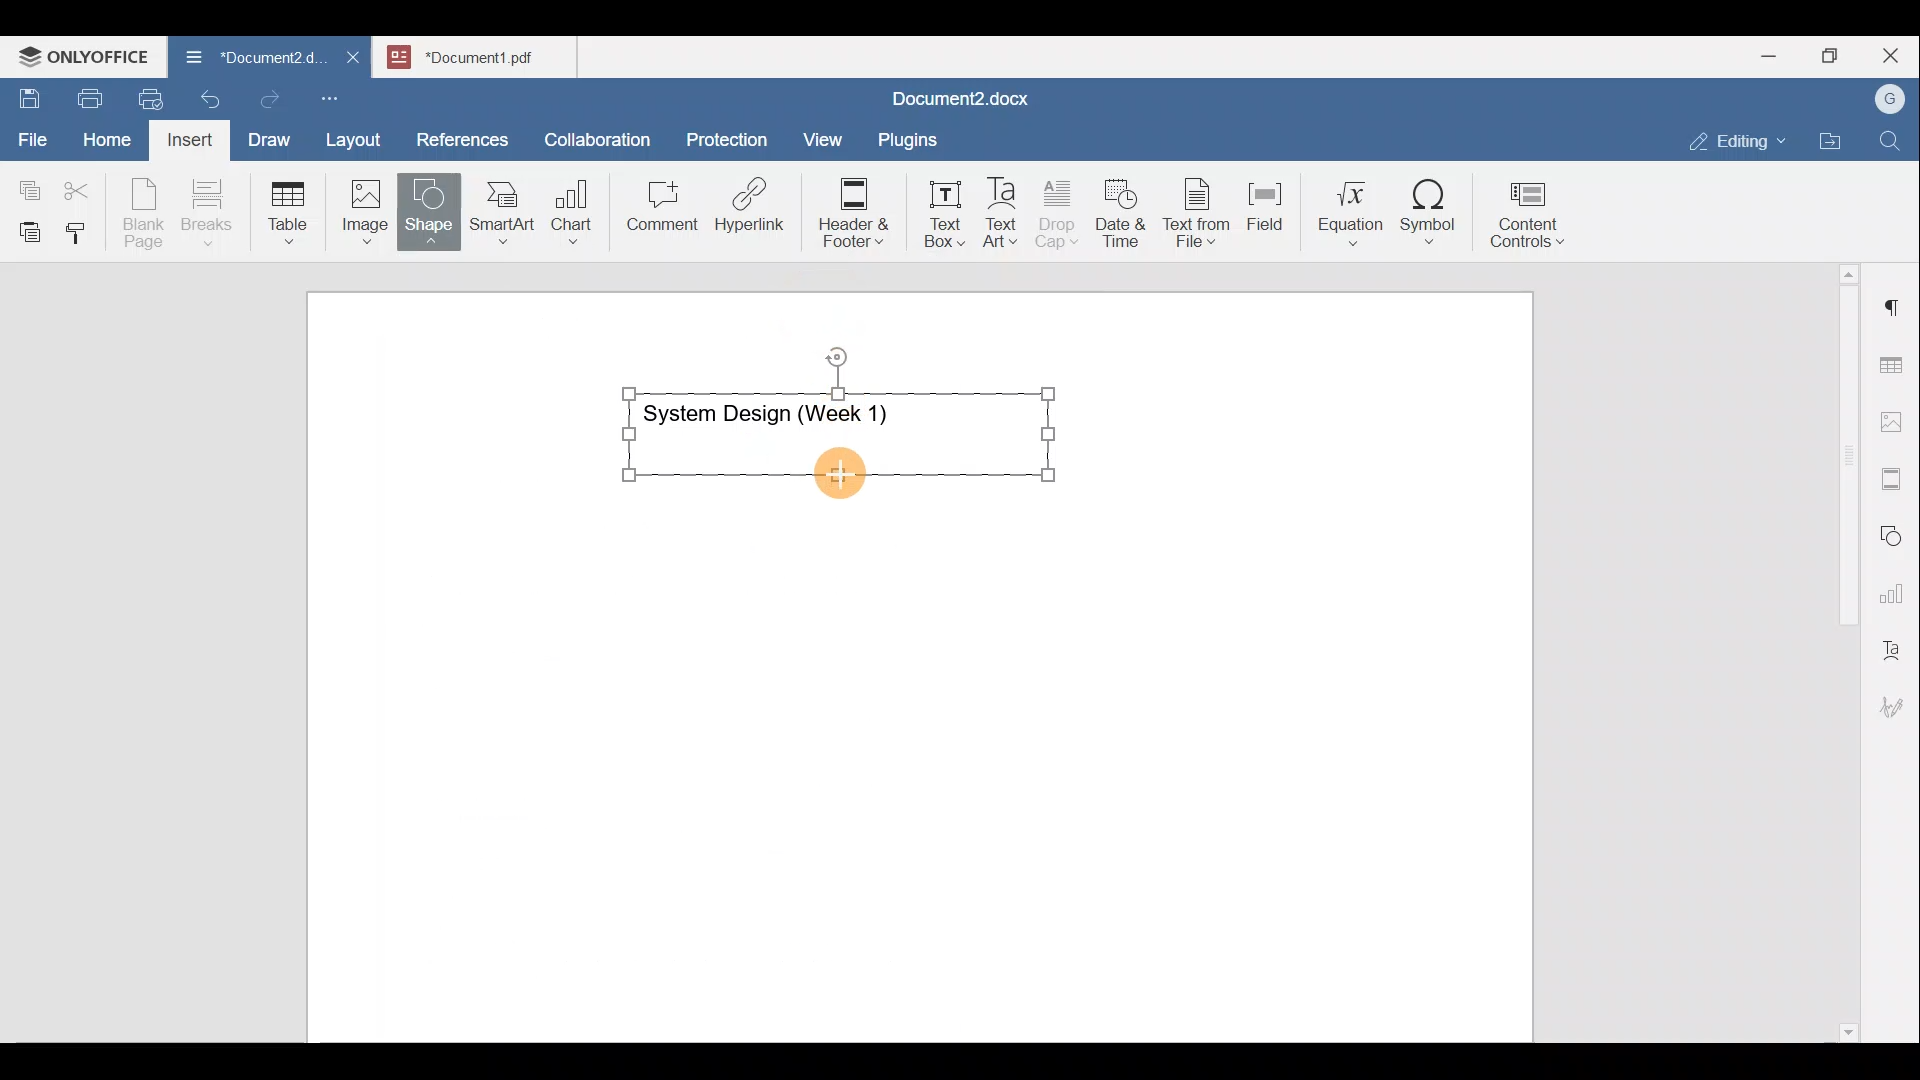  Describe the element at coordinates (83, 228) in the screenshot. I see `Copy style` at that location.